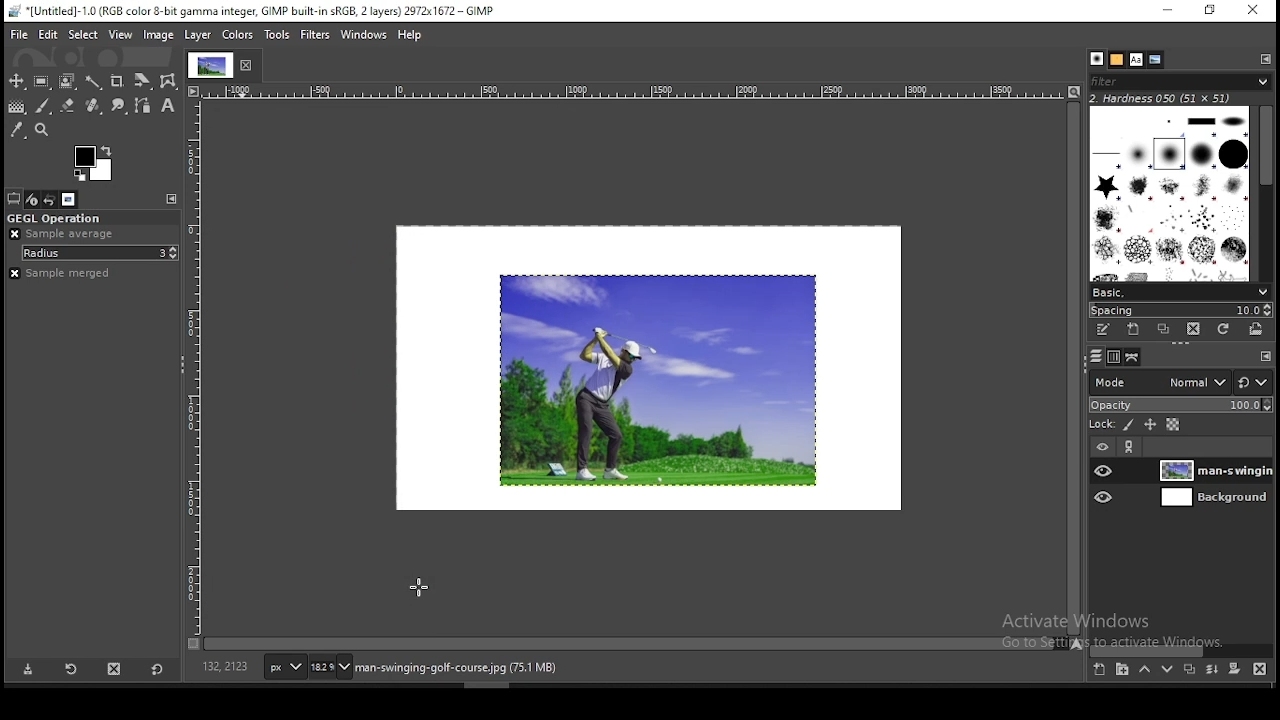 Image resolution: width=1280 pixels, height=720 pixels. What do you see at coordinates (1263, 355) in the screenshot?
I see `configure this tab` at bounding box center [1263, 355].